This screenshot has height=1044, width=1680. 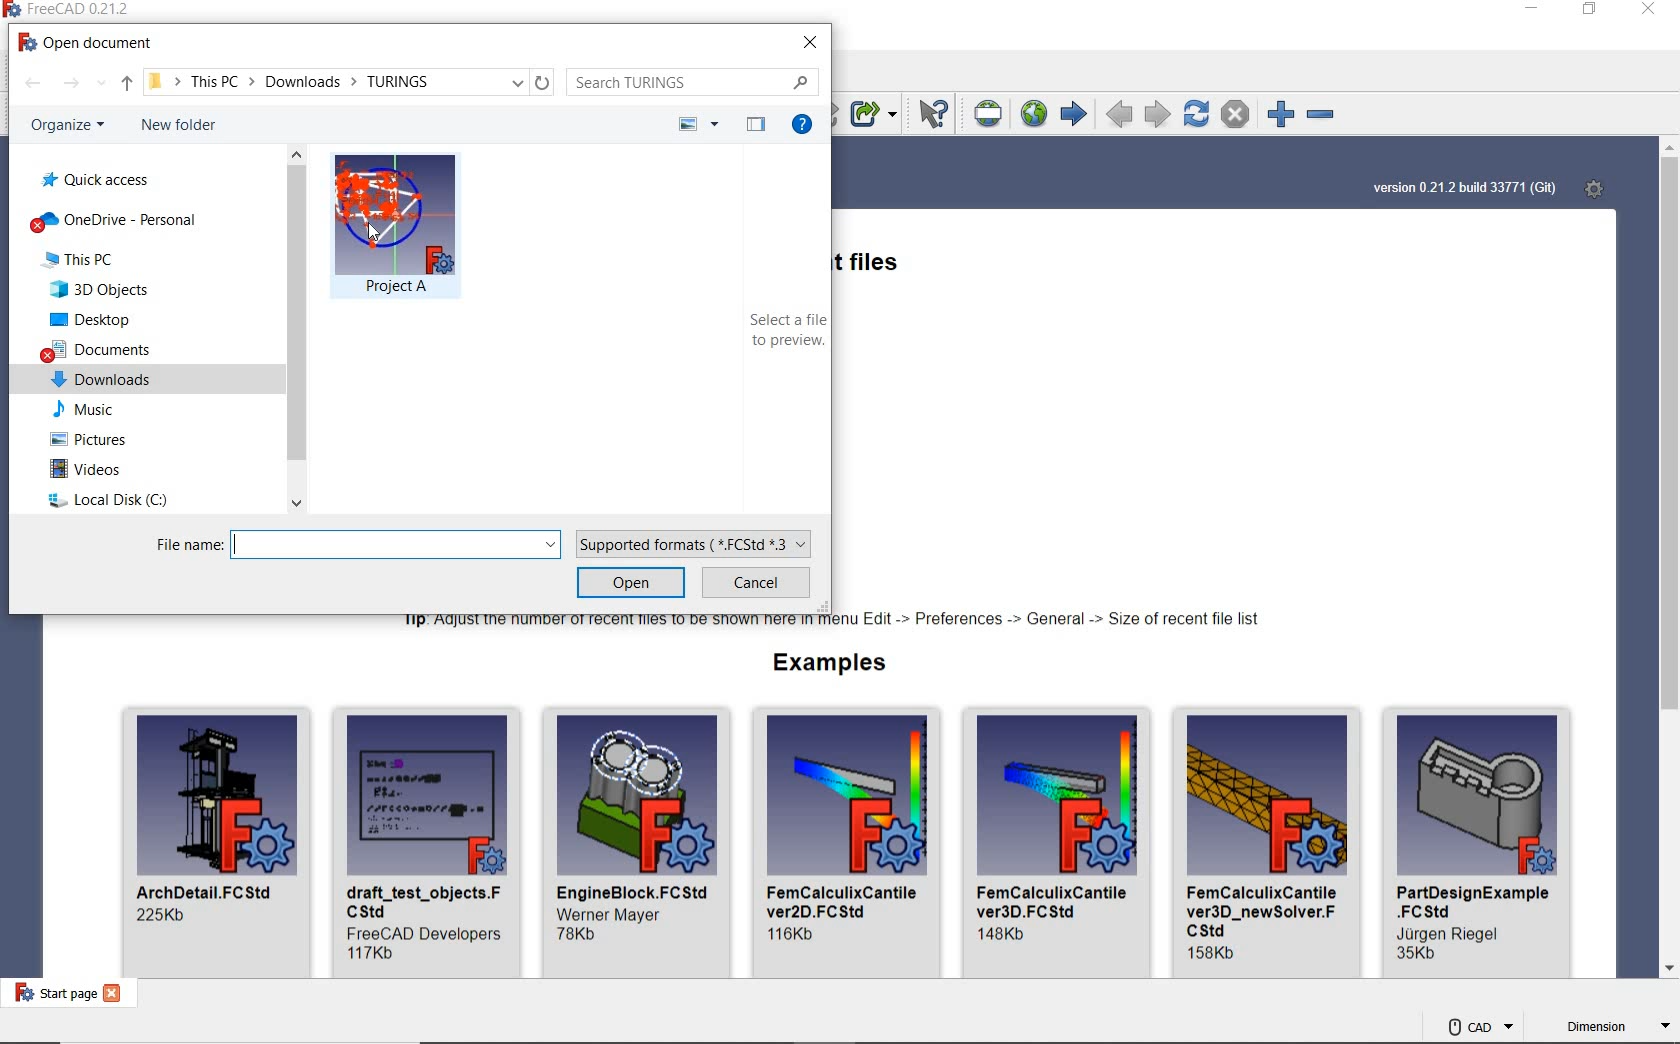 I want to click on SELECT A FILE TO PREVIEW, so click(x=784, y=330).